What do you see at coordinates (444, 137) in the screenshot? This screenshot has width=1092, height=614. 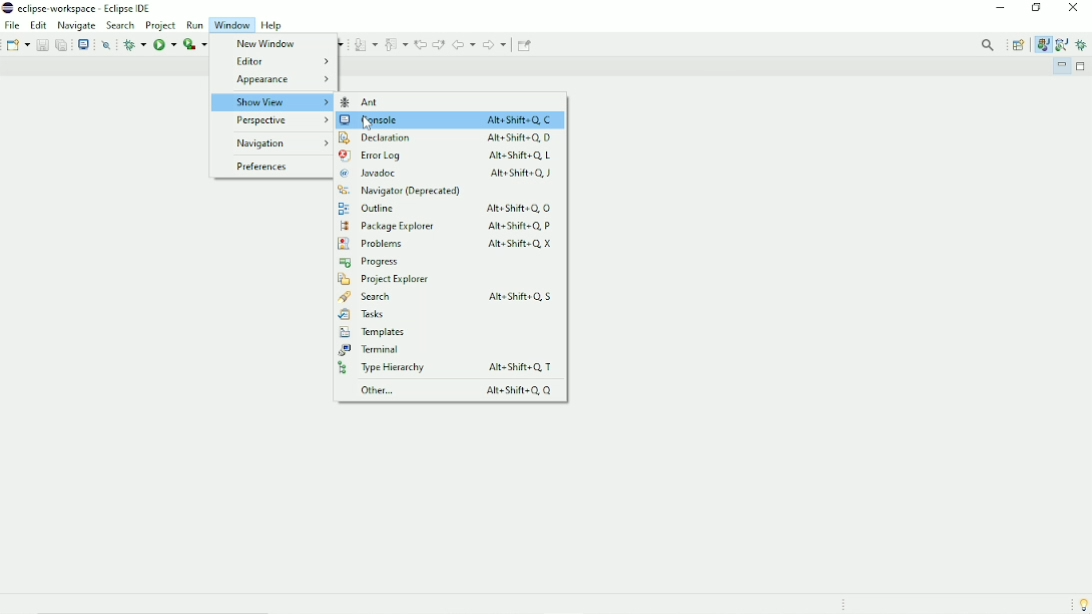 I see `Declaration` at bounding box center [444, 137].